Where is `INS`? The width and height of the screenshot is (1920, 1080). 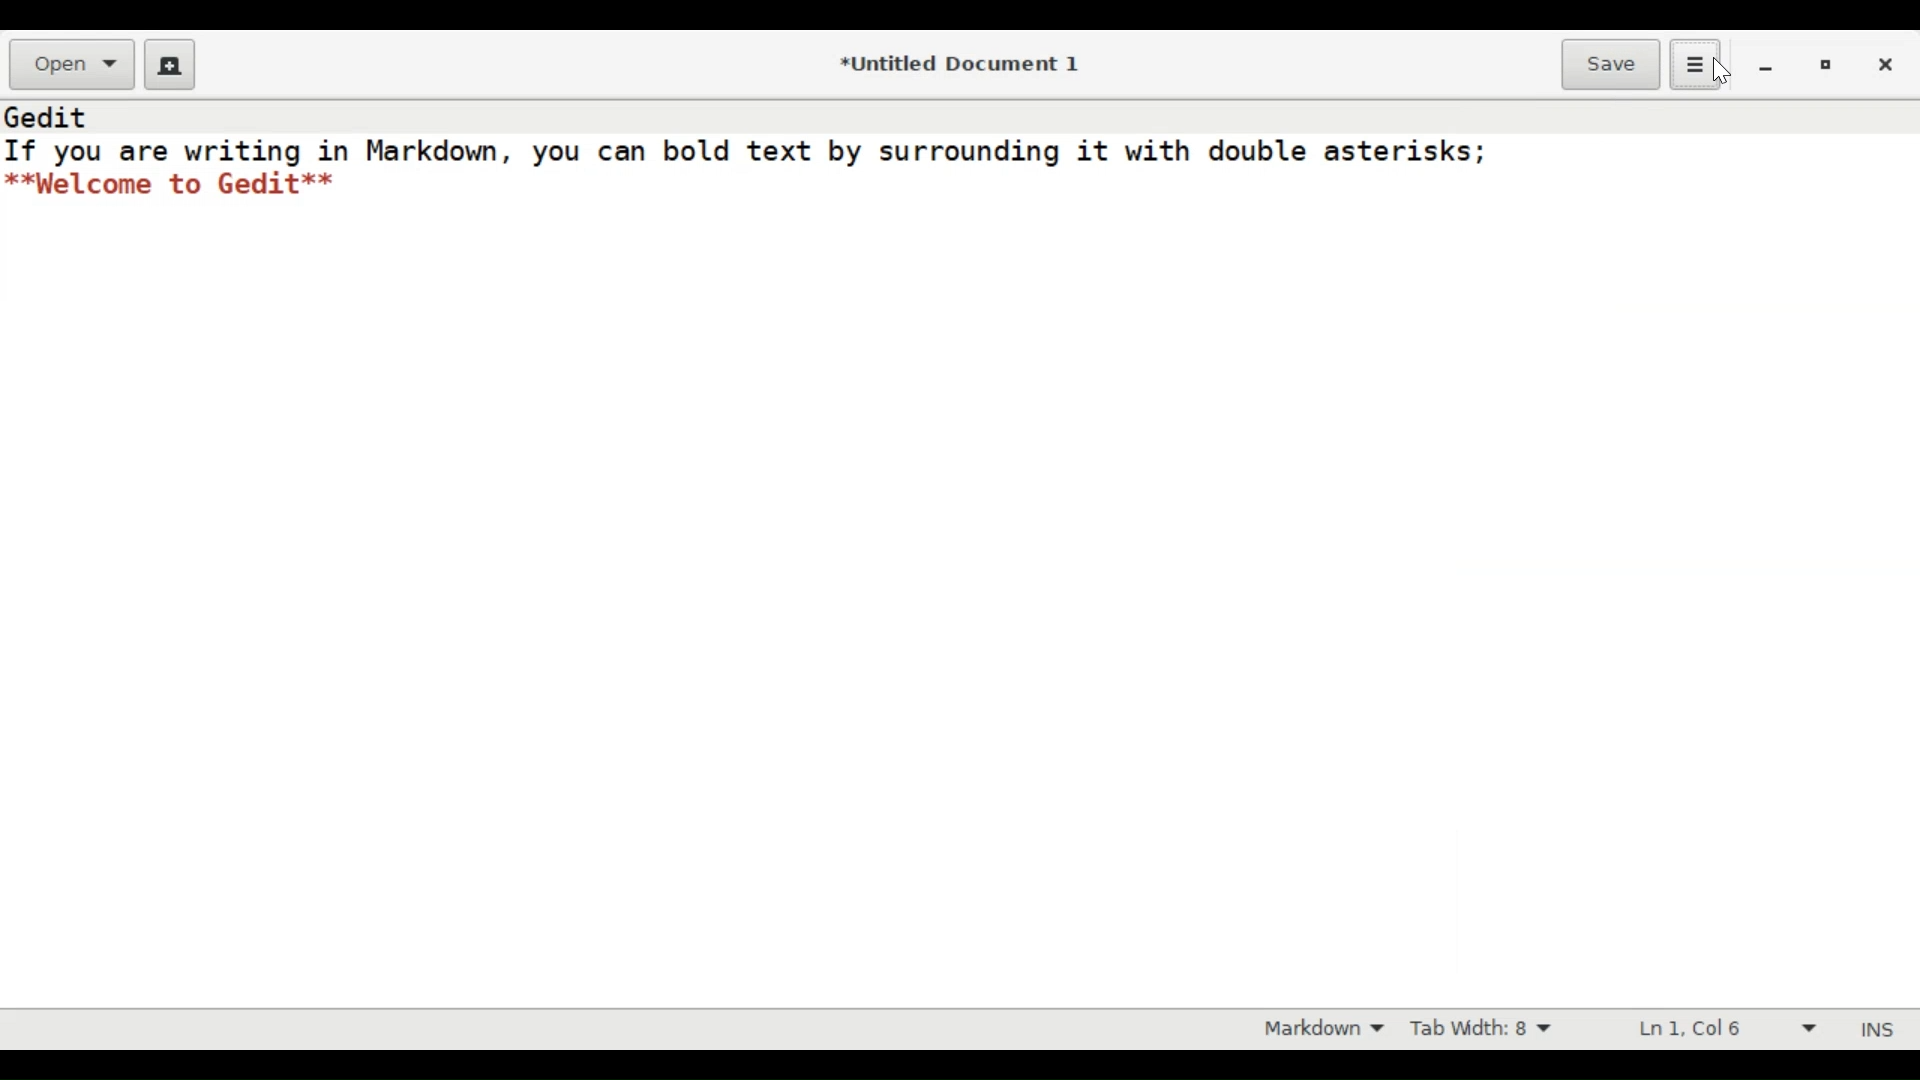 INS is located at coordinates (1881, 1028).